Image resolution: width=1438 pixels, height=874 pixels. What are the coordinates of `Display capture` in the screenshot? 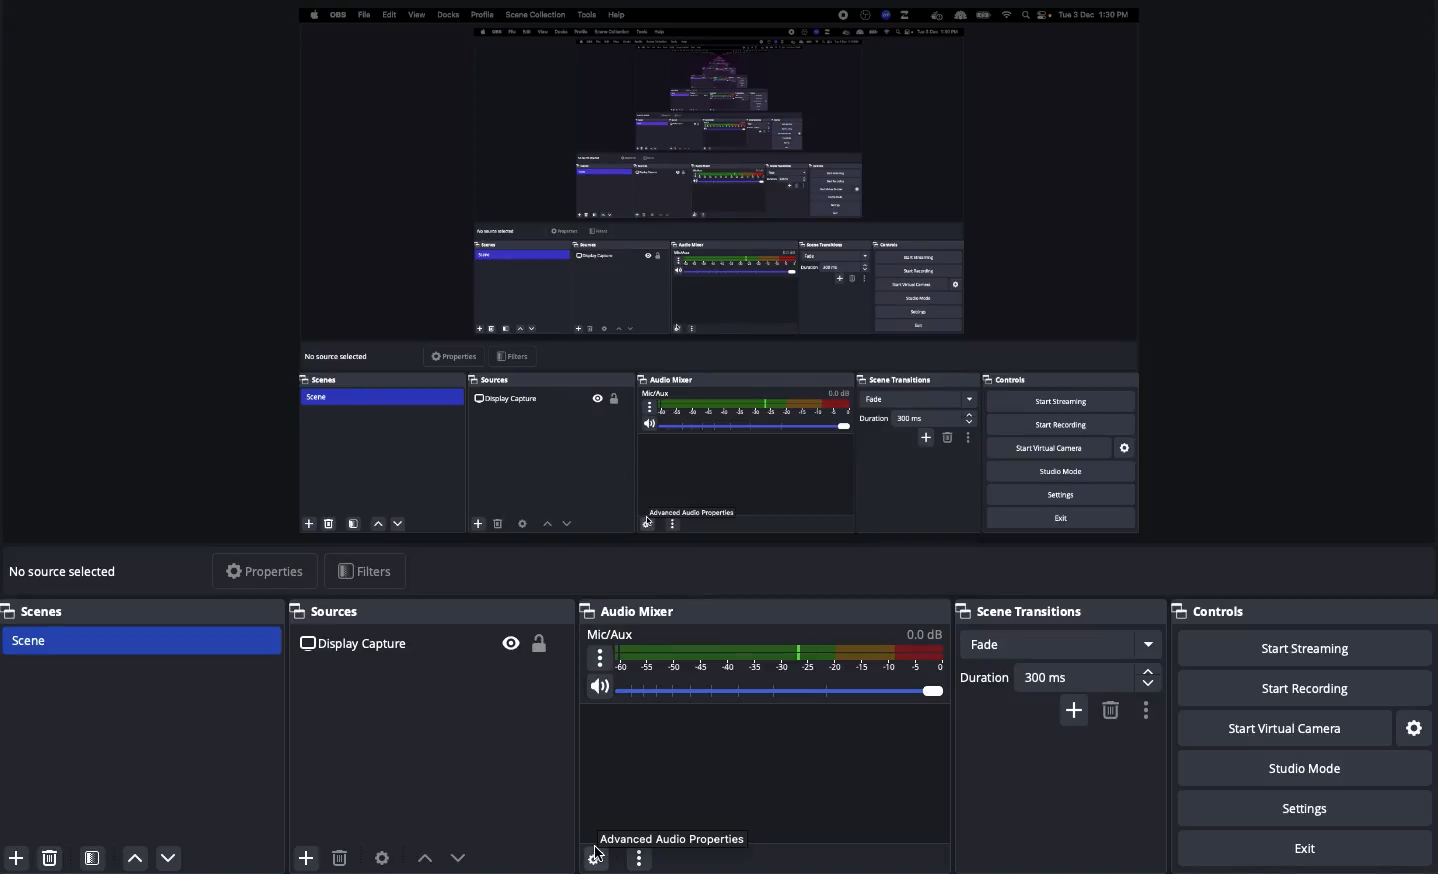 It's located at (367, 646).